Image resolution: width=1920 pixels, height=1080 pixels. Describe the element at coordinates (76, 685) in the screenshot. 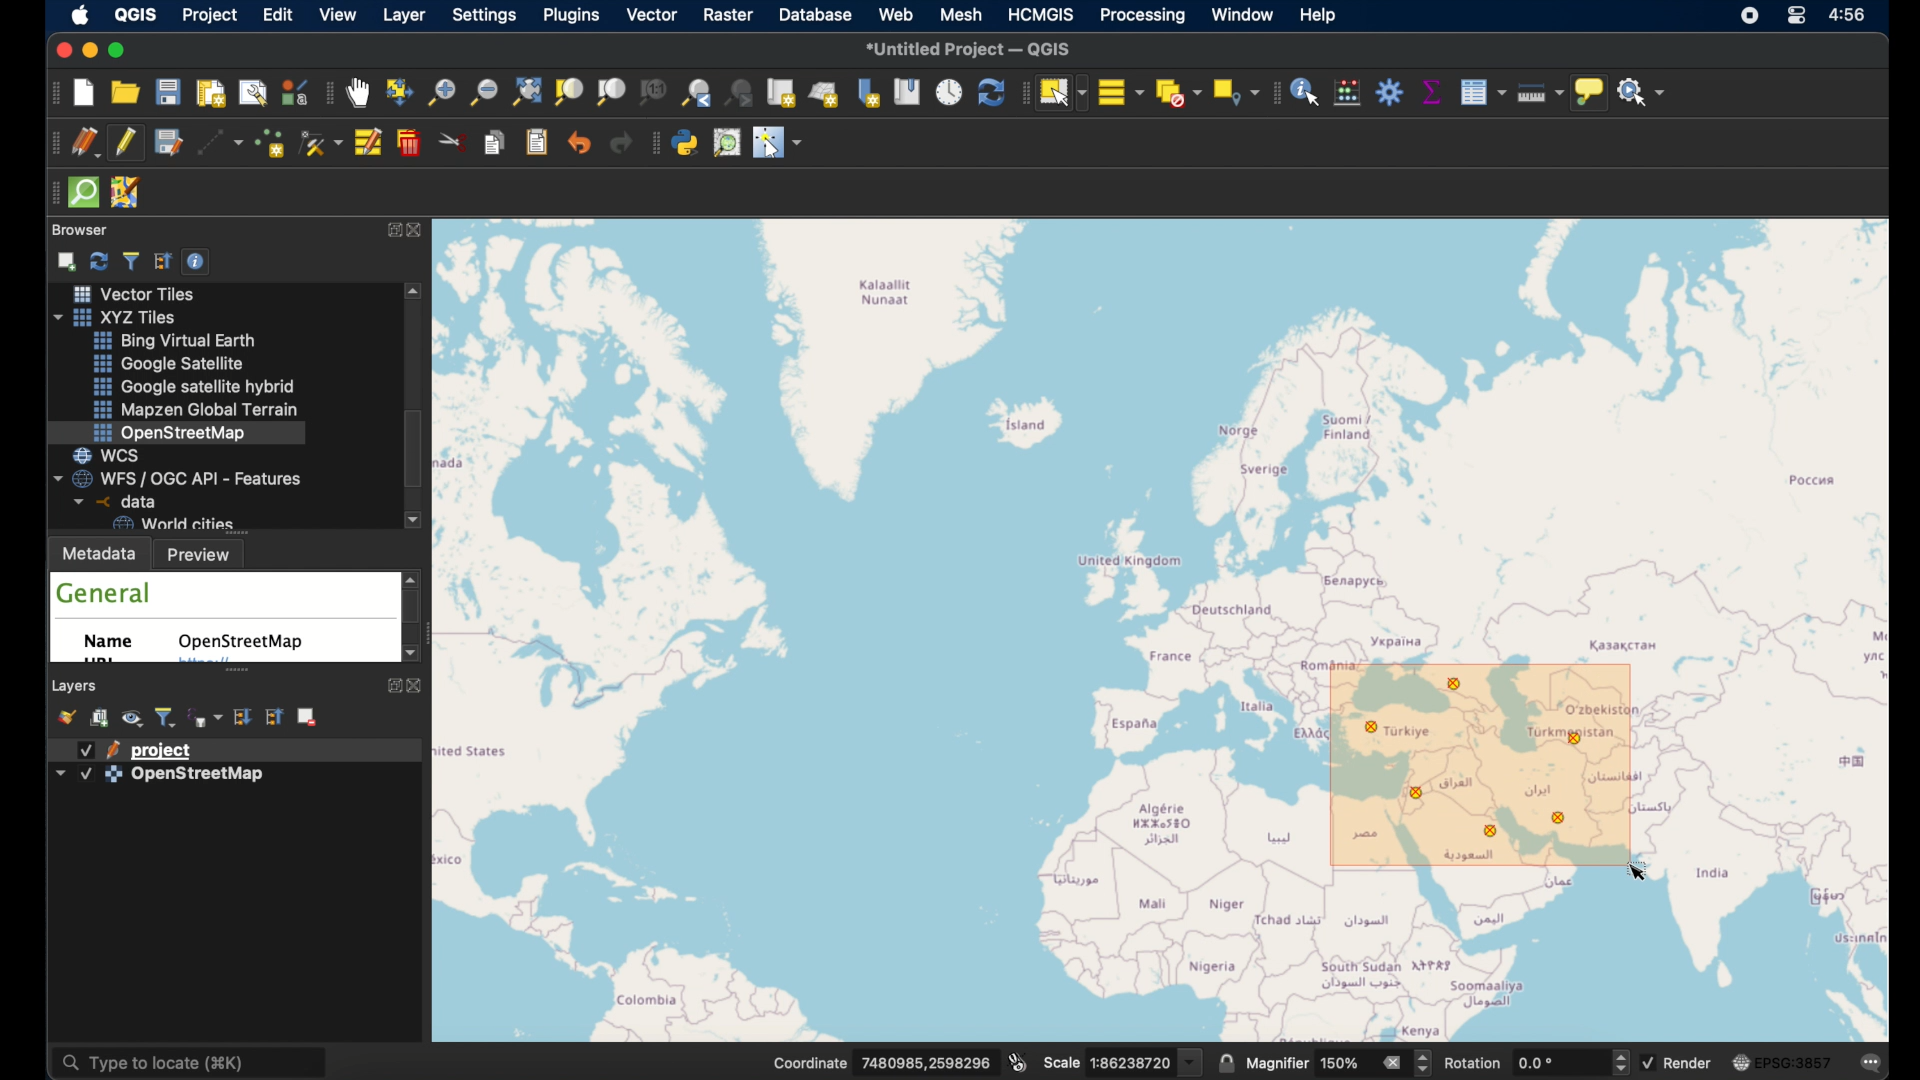

I see `layers` at that location.